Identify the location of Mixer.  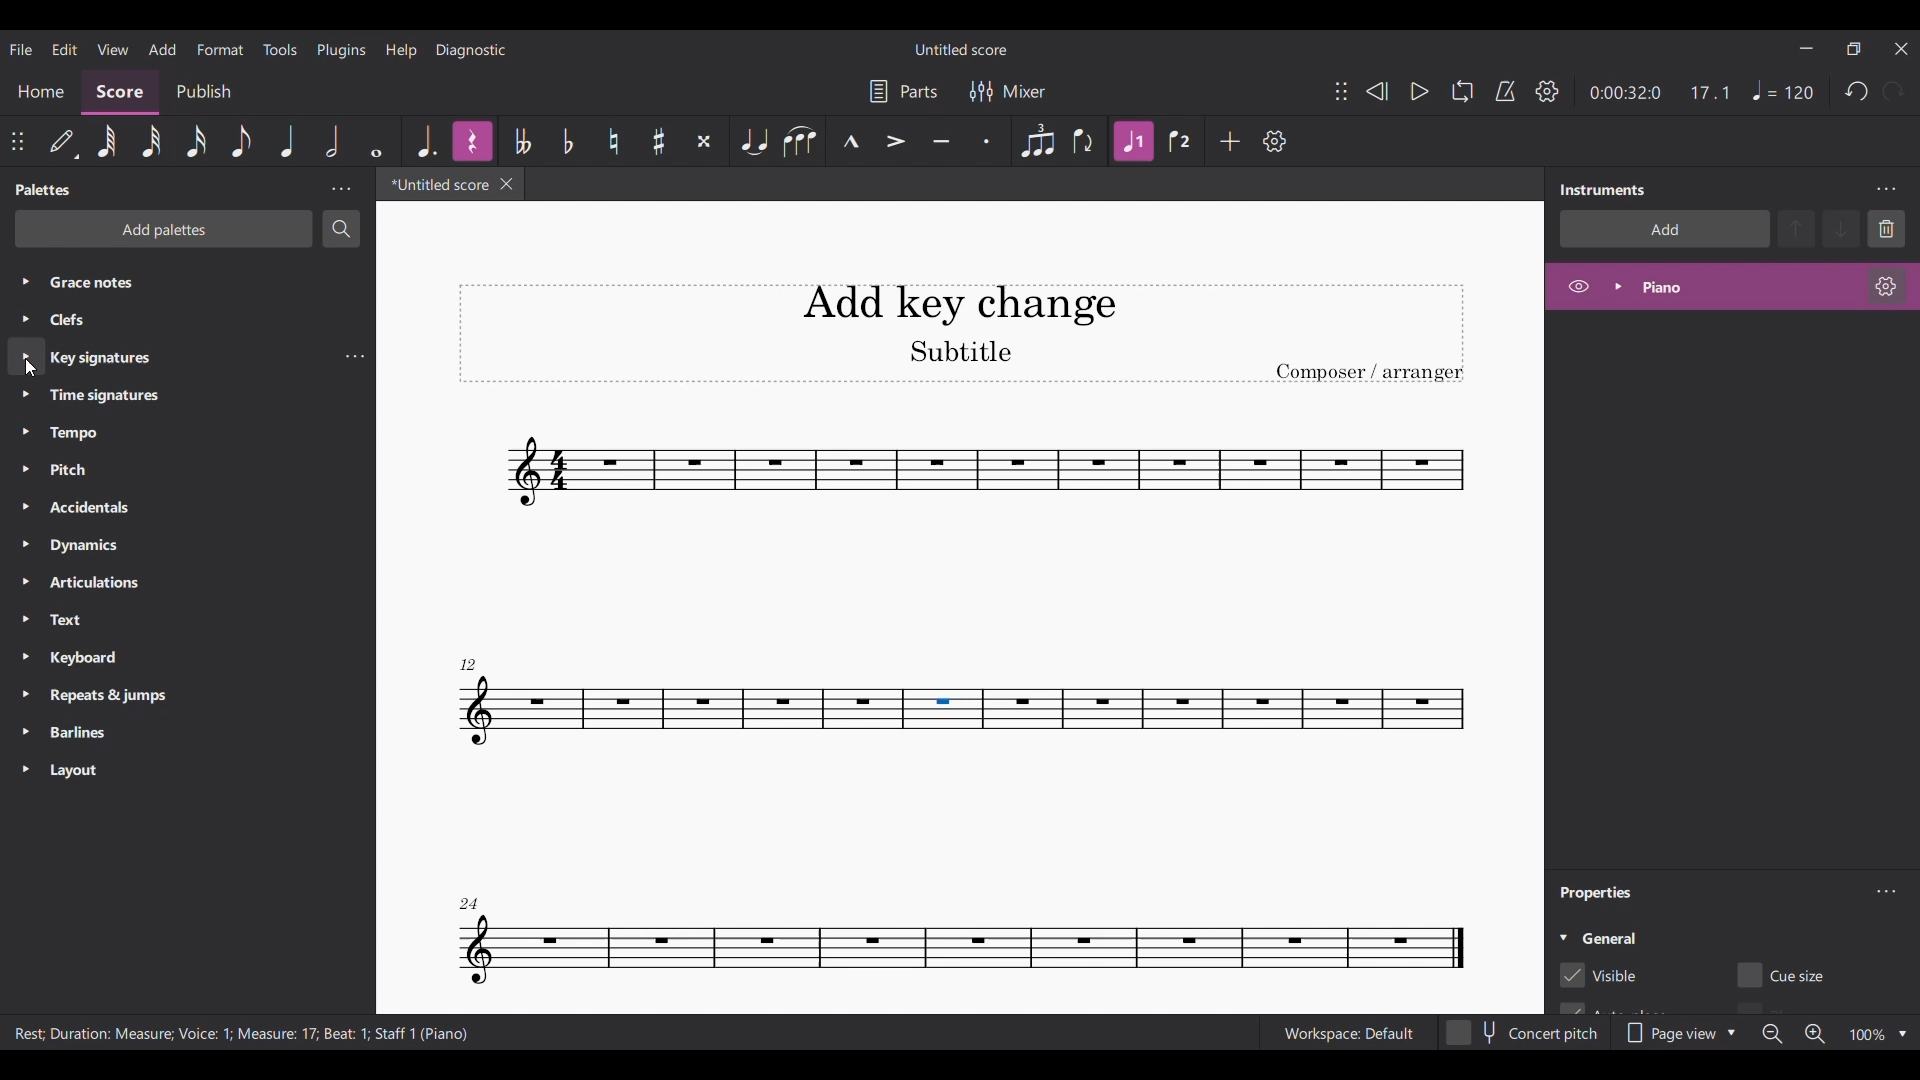
(1006, 91).